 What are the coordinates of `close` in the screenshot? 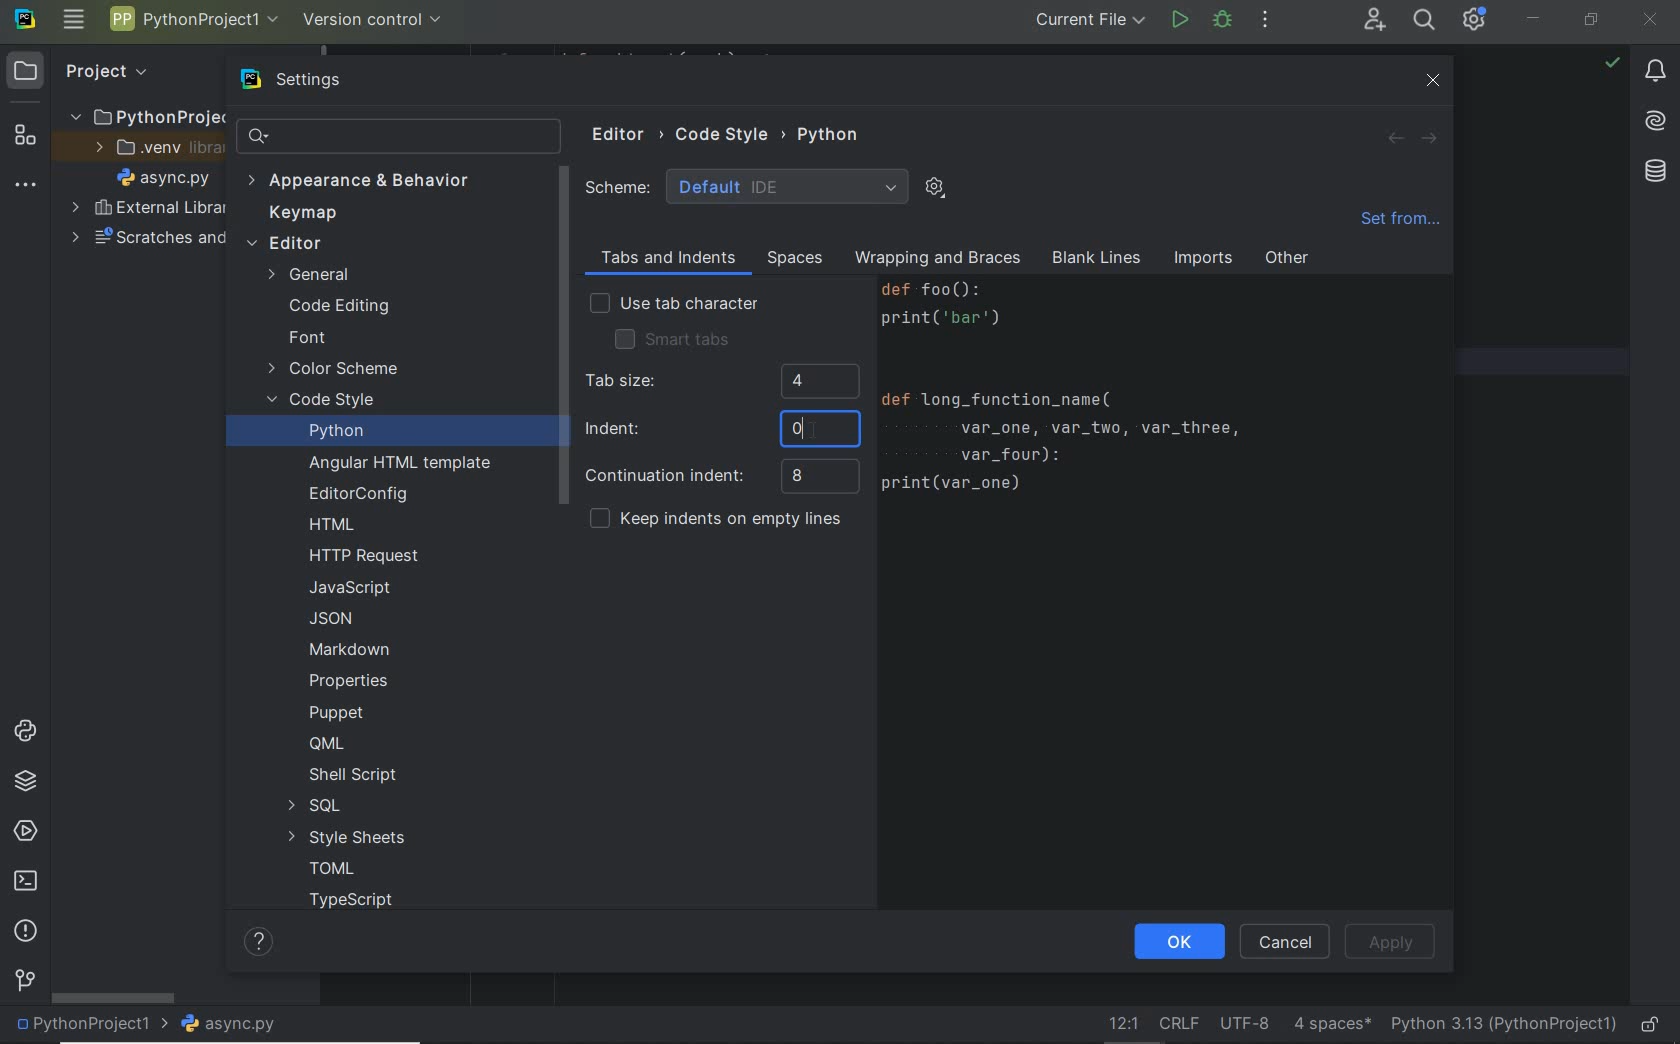 It's located at (1434, 81).